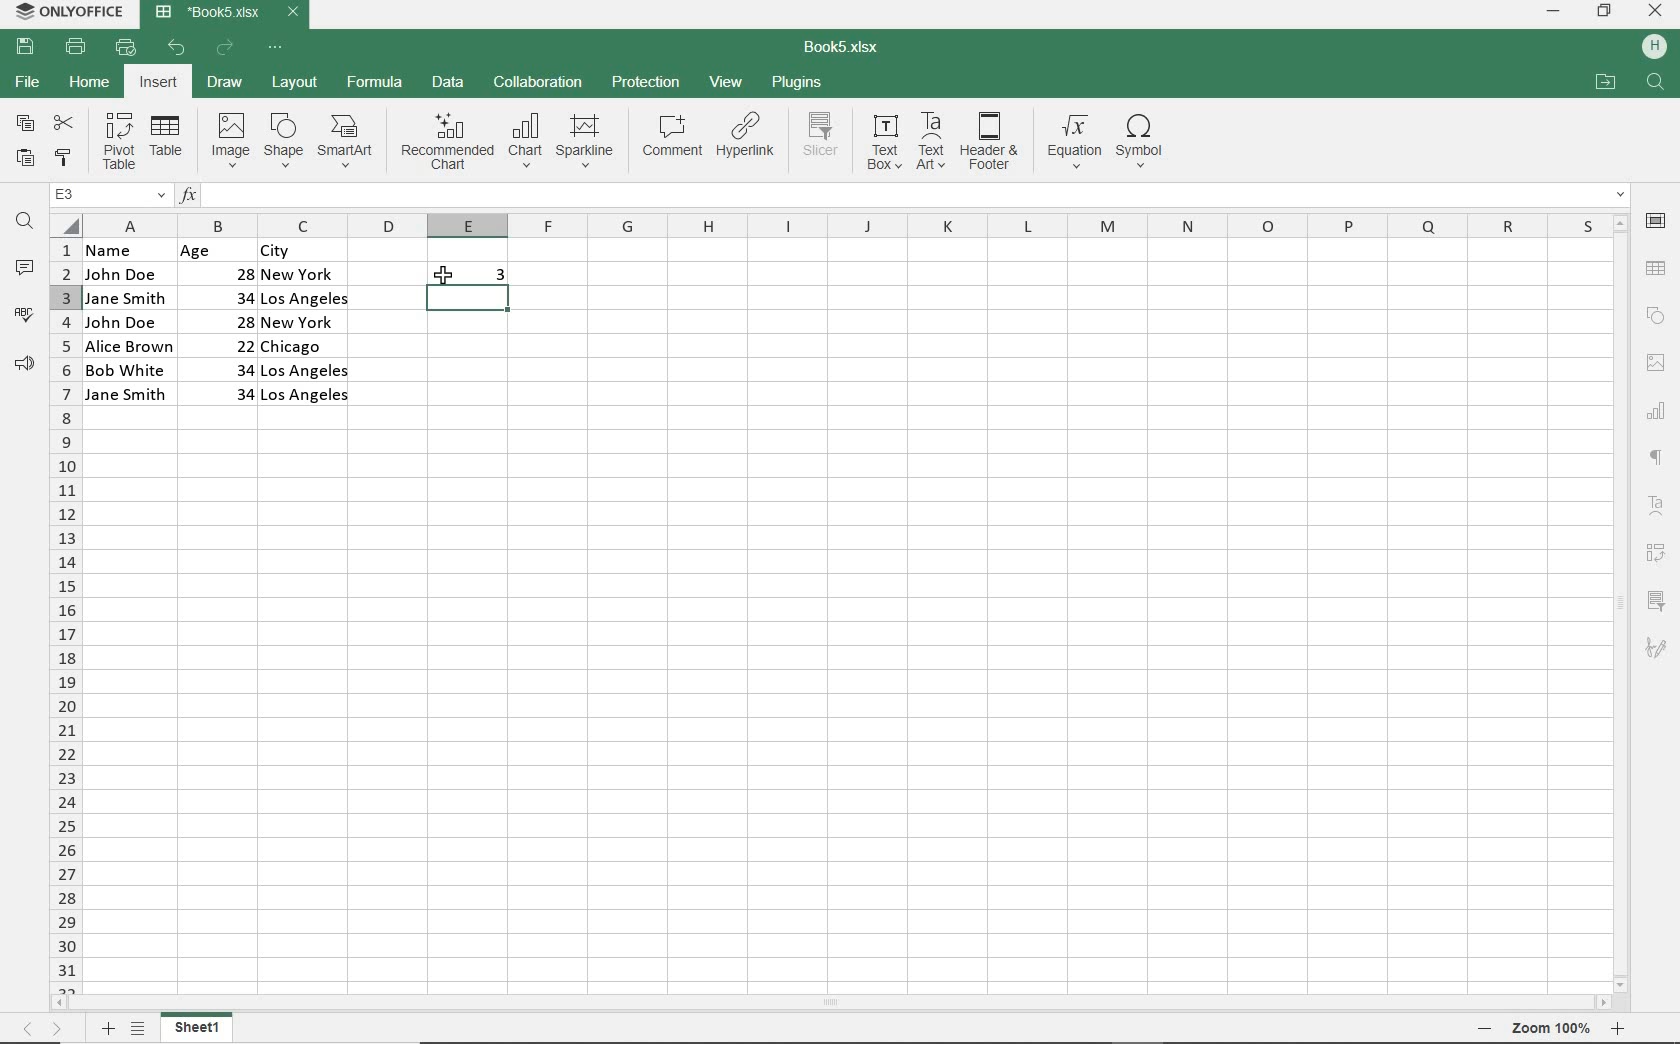 The image size is (1680, 1044). Describe the element at coordinates (1073, 141) in the screenshot. I see `EQUATION` at that location.